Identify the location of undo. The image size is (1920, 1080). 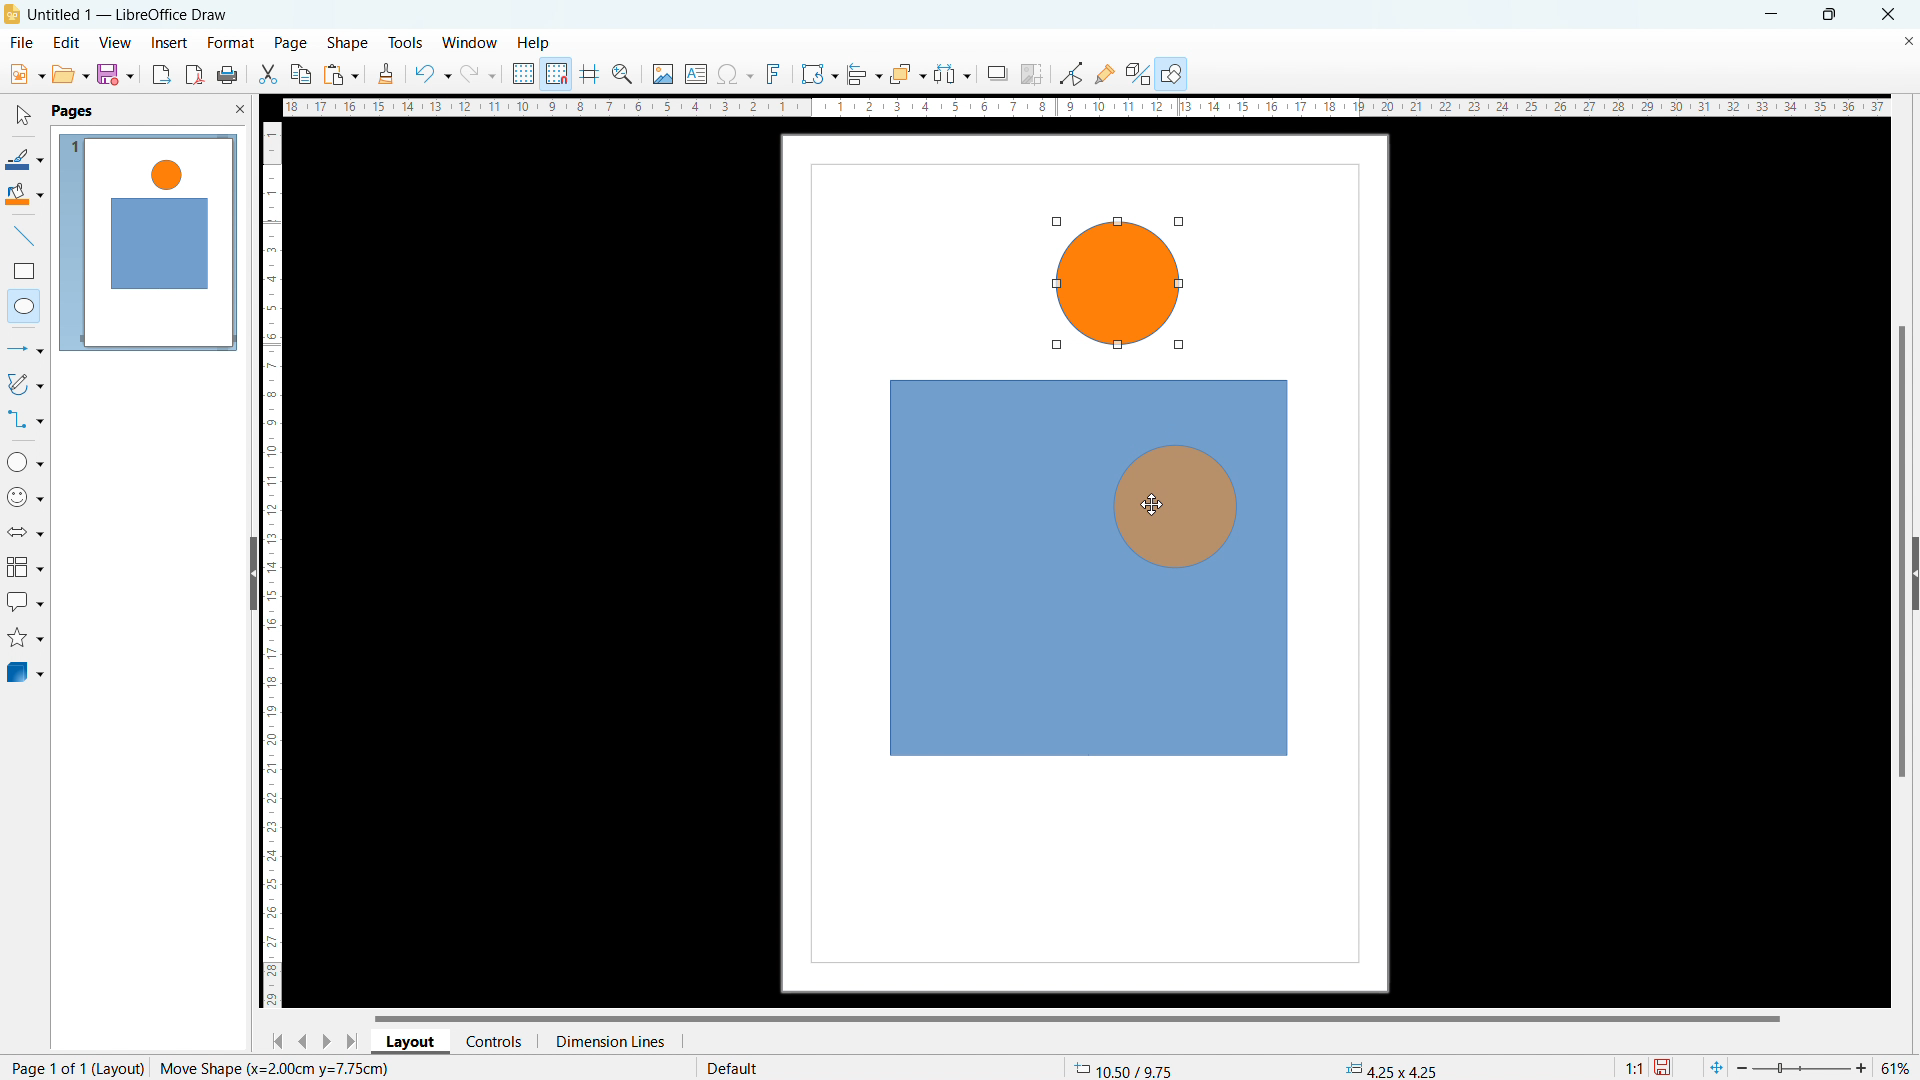
(431, 74).